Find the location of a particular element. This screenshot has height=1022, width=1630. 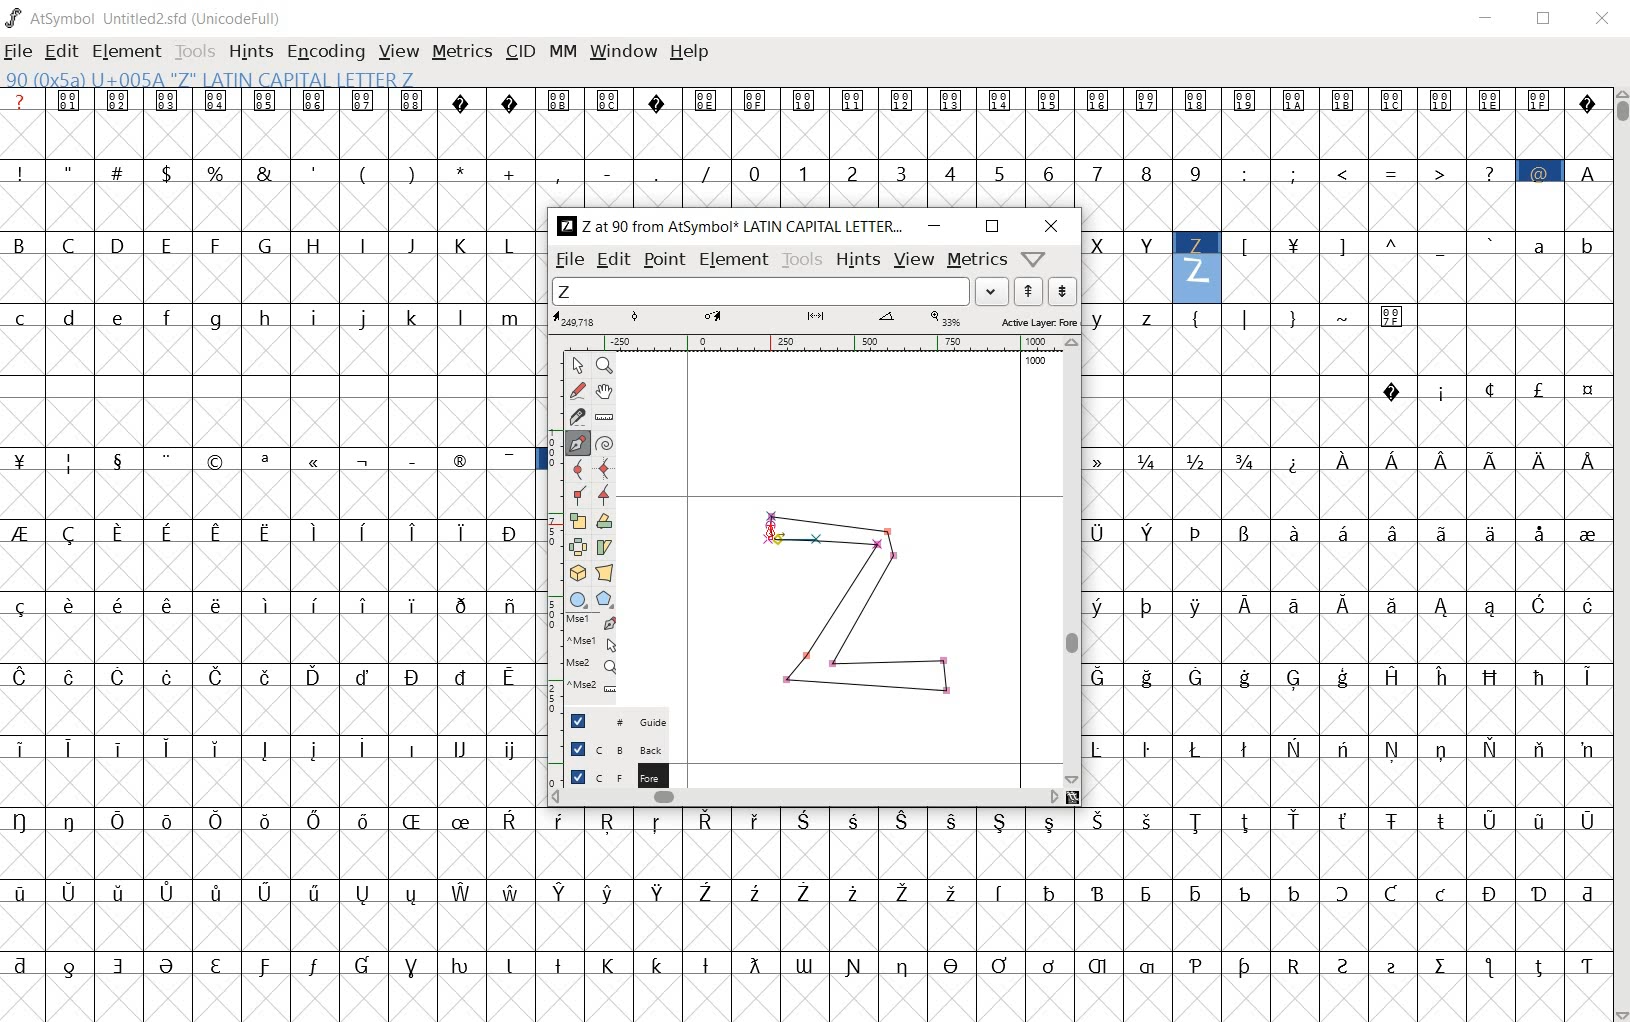

change whether spiro is active or not is located at coordinates (604, 442).